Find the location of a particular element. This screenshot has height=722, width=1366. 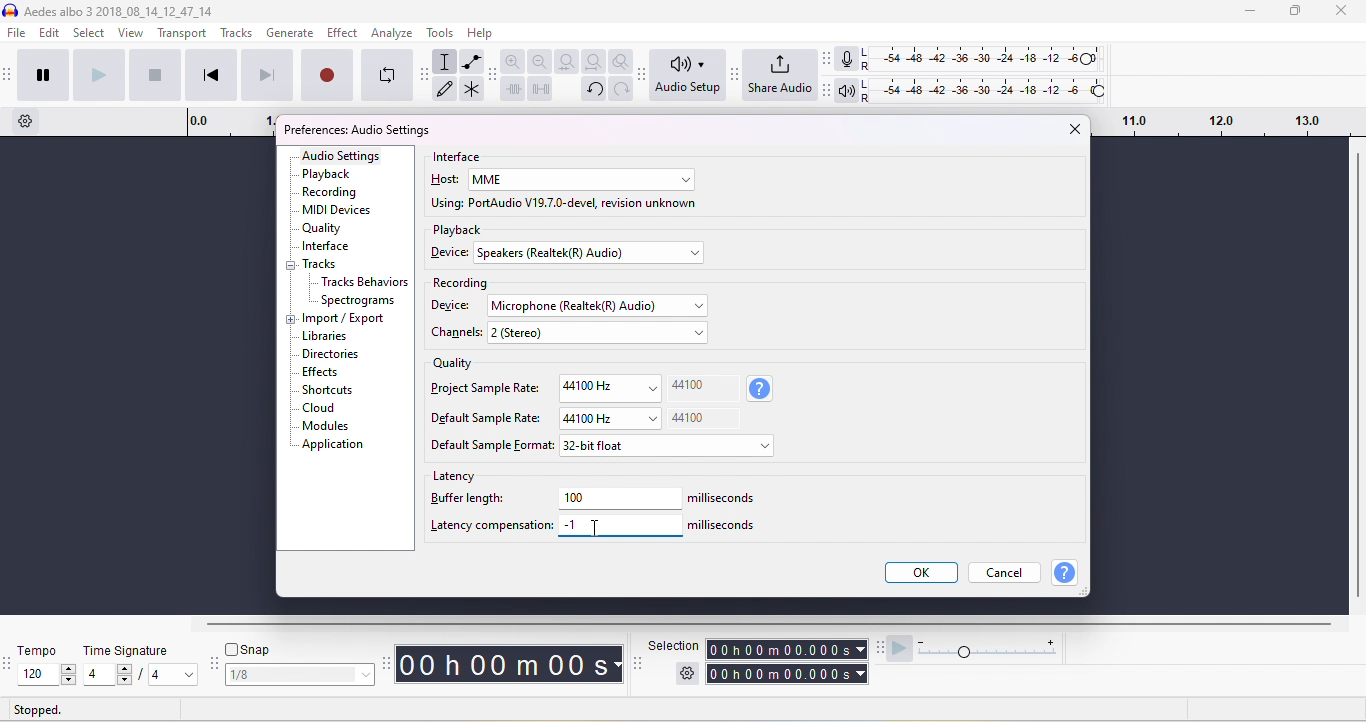

minimize is located at coordinates (1247, 12).